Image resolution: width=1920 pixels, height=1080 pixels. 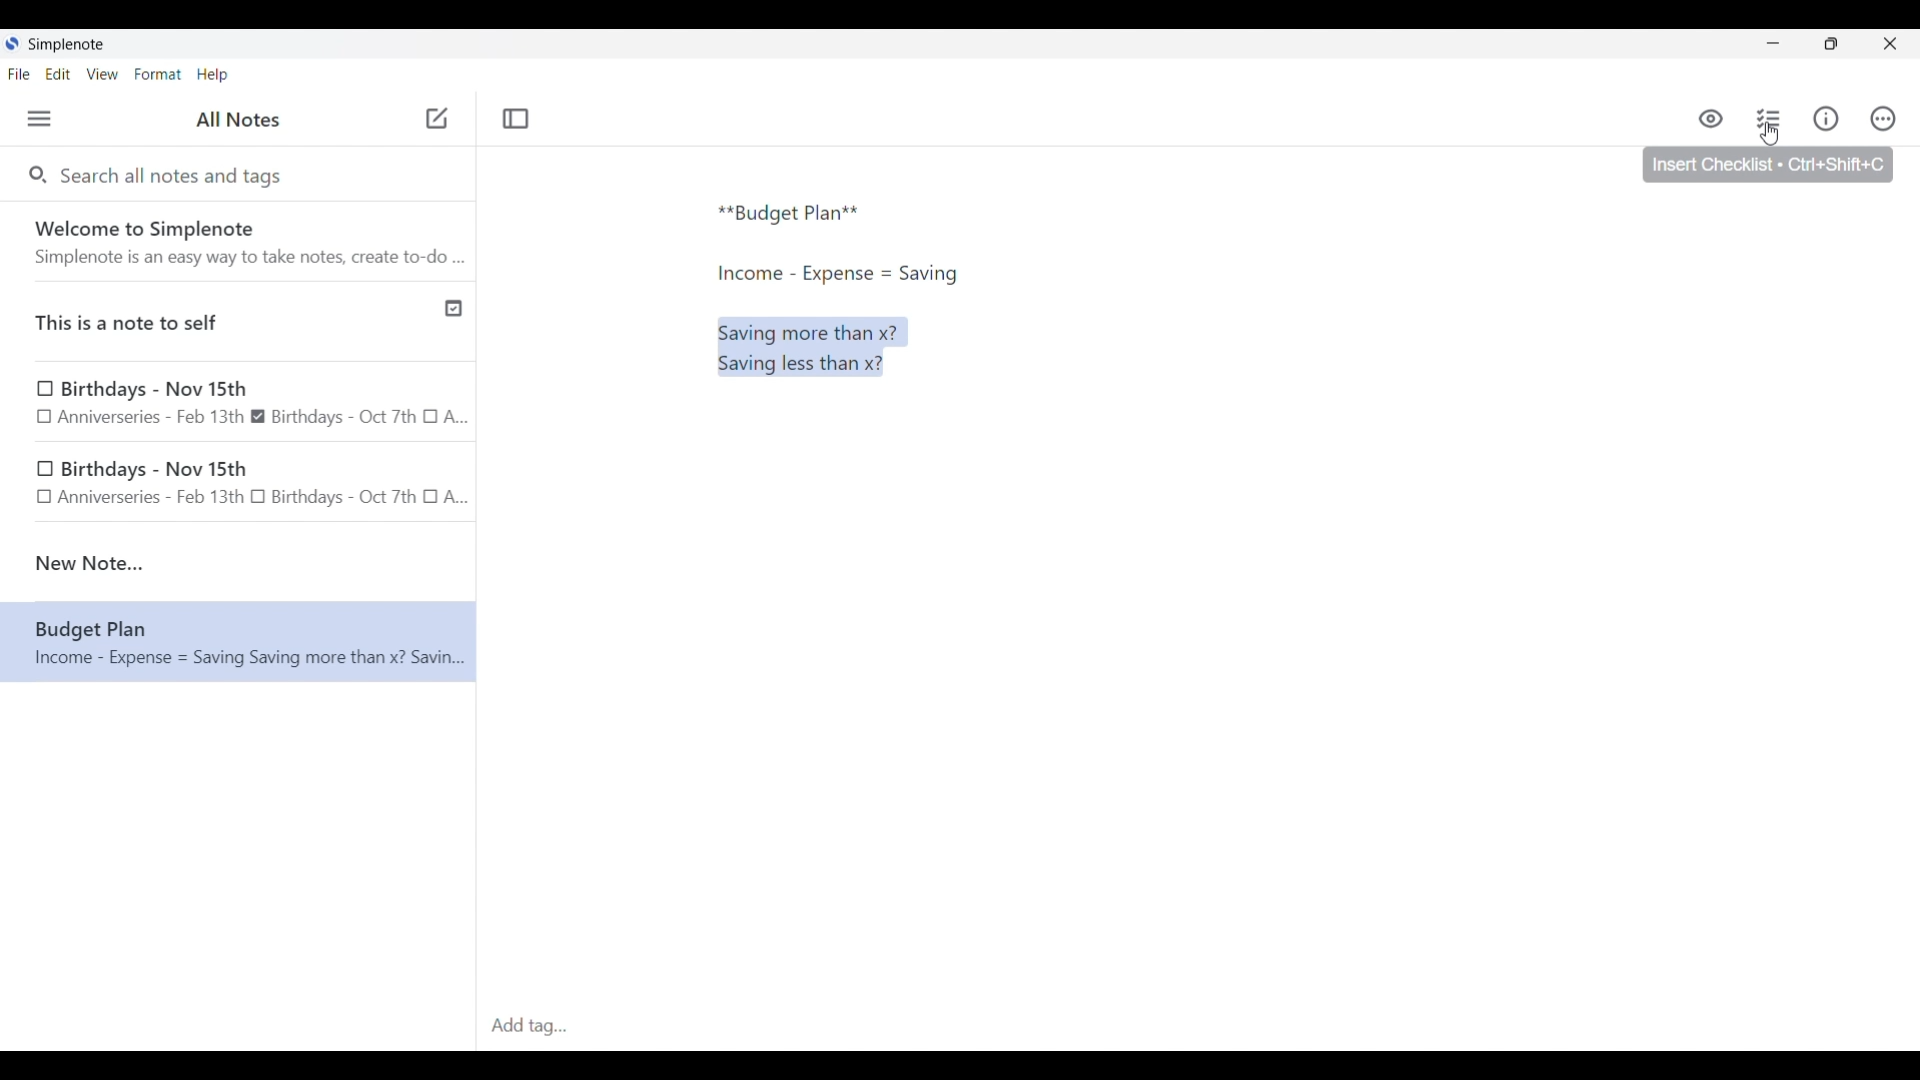 I want to click on birthday note, so click(x=240, y=486).